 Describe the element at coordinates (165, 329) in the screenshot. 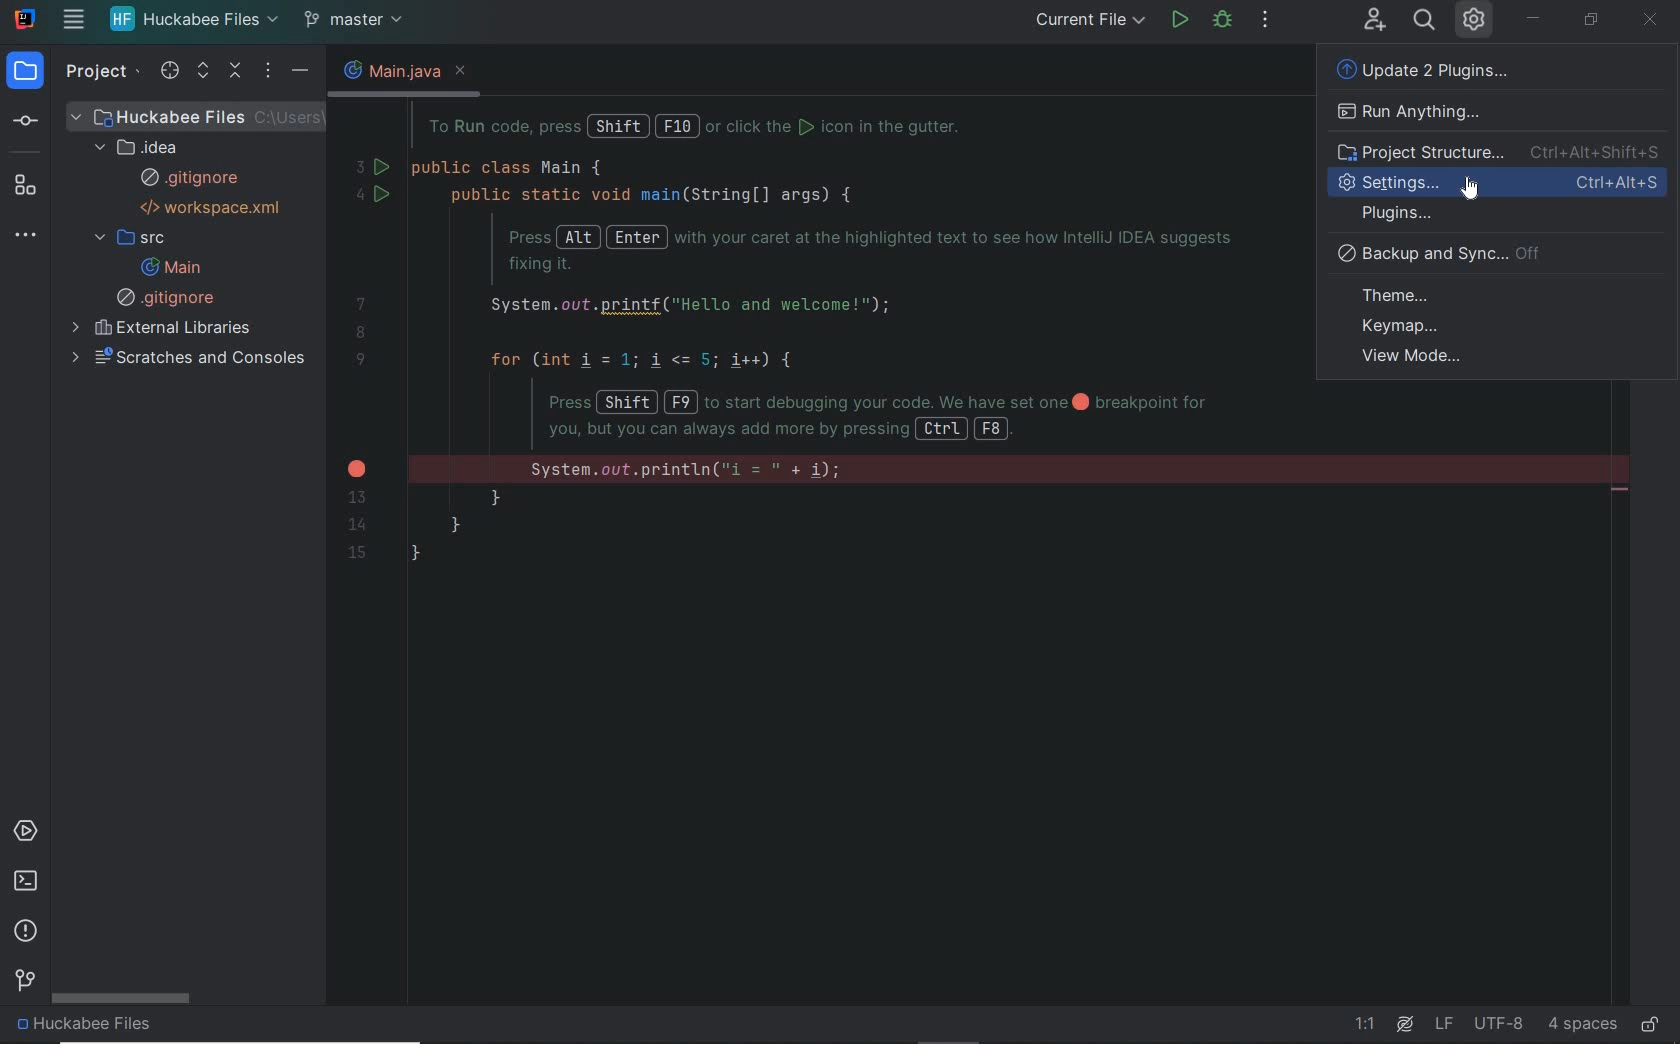

I see `external libraries` at that location.